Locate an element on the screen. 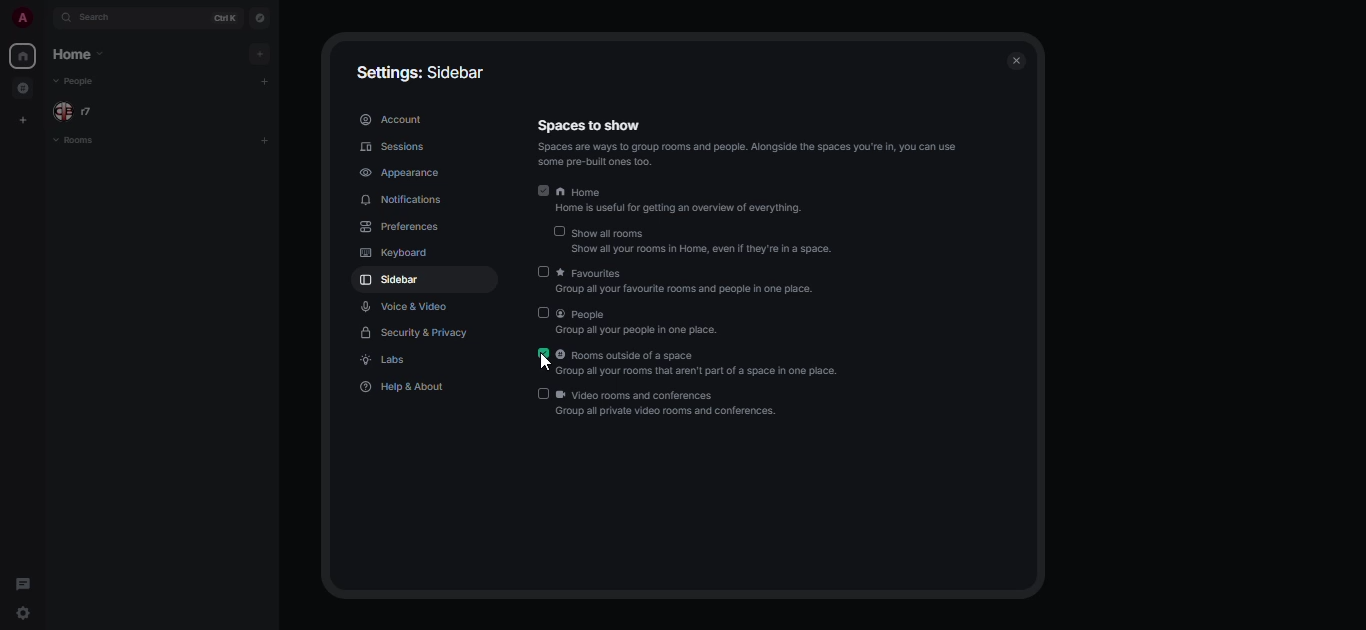  enabled is located at coordinates (544, 354).